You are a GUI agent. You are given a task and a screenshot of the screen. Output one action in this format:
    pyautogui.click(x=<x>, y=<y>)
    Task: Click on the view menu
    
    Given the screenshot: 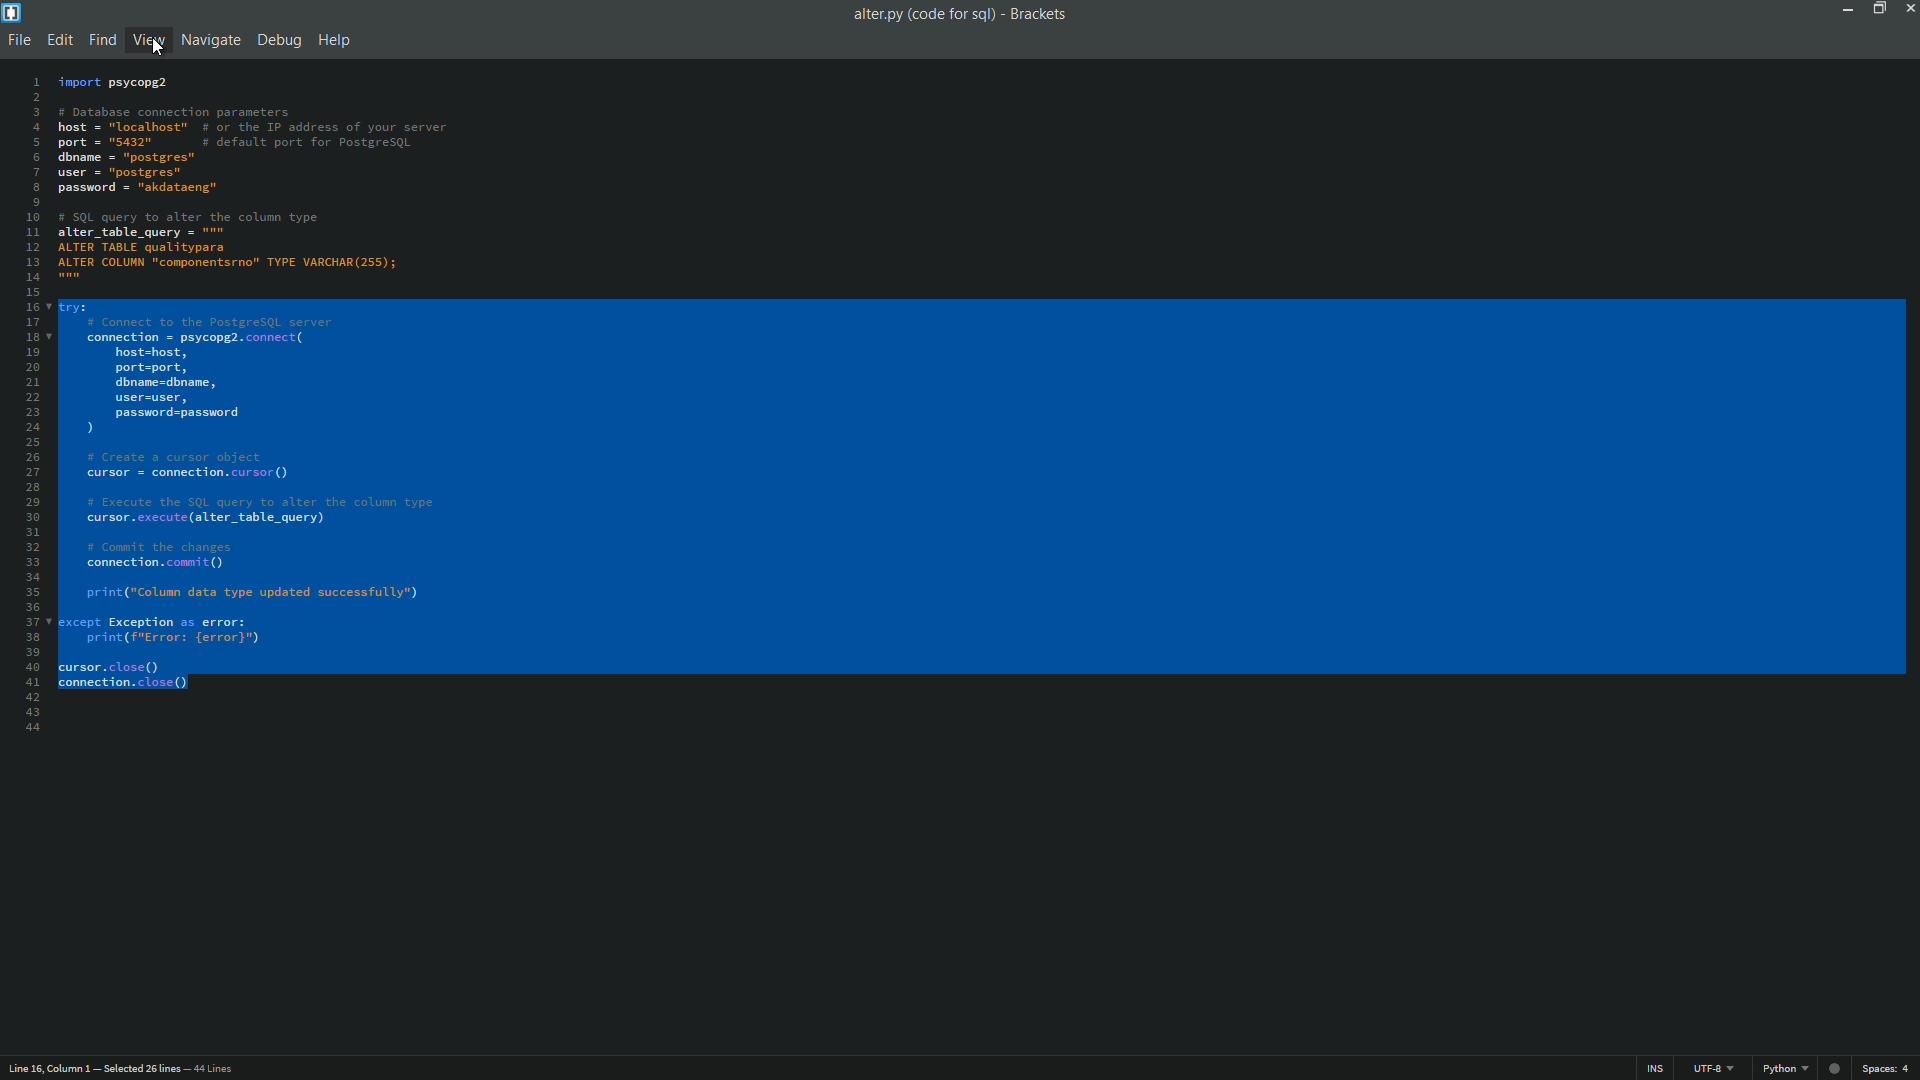 What is the action you would take?
    pyautogui.click(x=151, y=40)
    